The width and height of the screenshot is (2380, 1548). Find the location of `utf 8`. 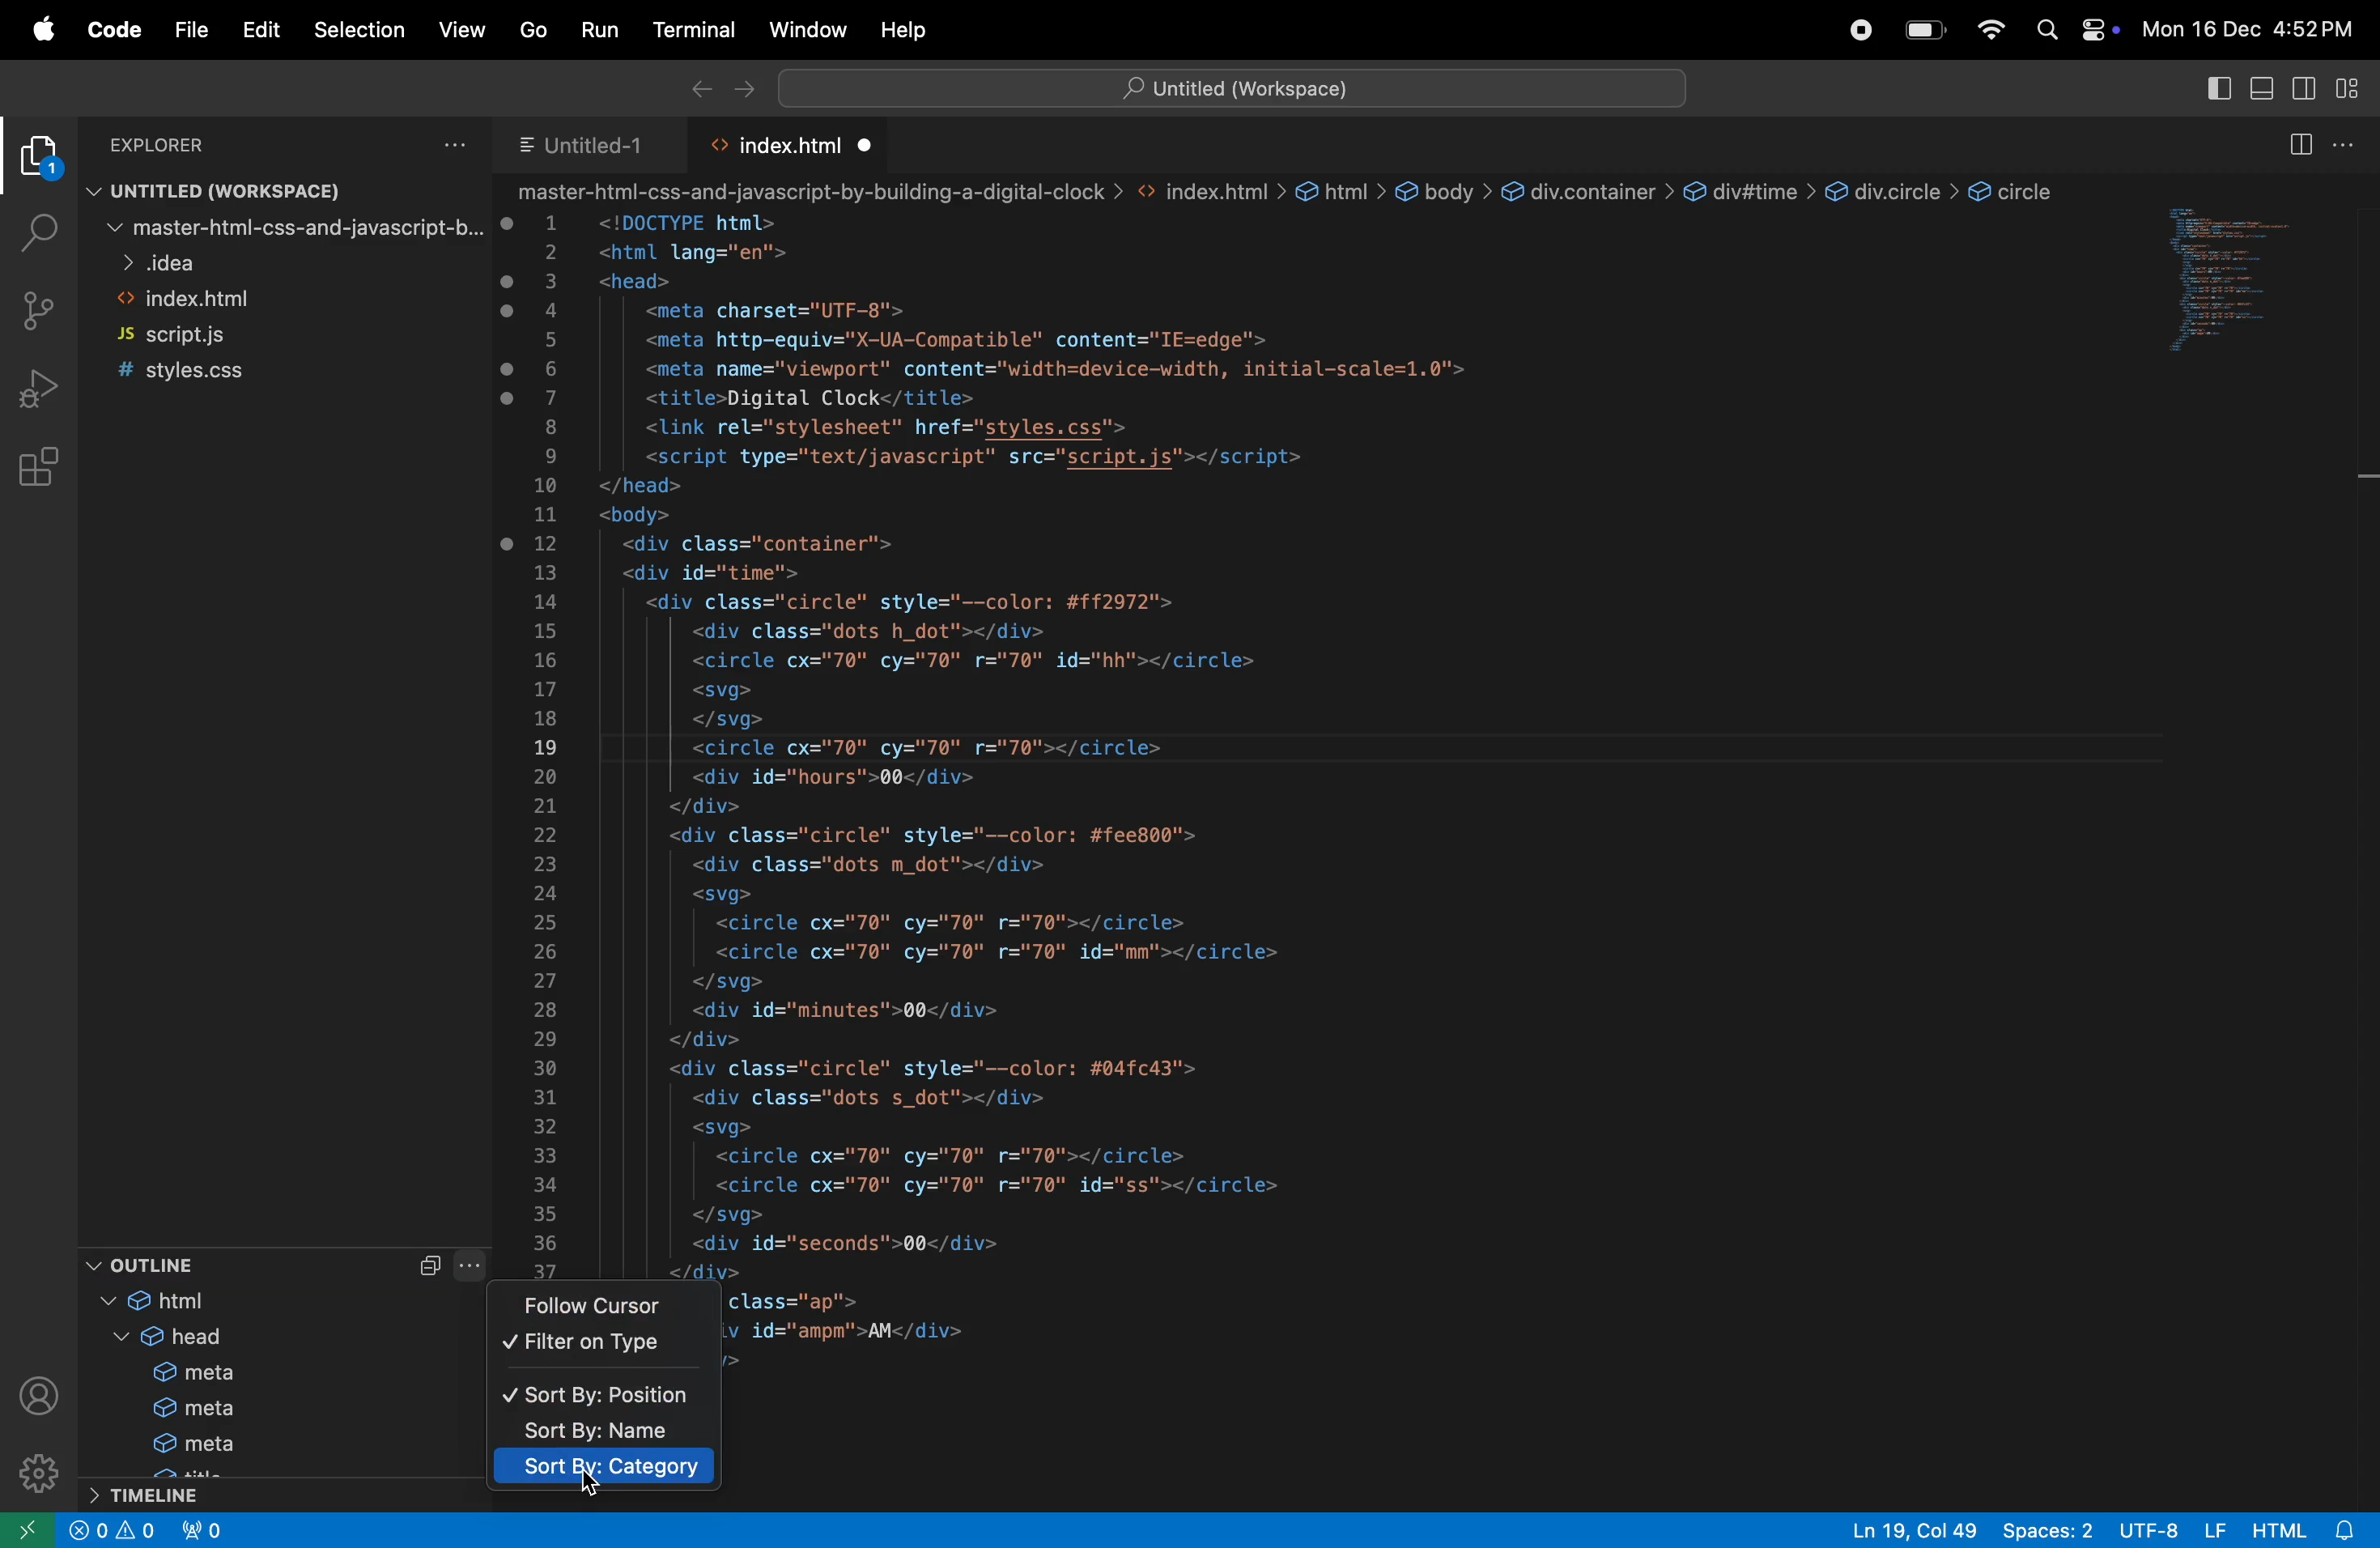

utf 8 is located at coordinates (2169, 1530).